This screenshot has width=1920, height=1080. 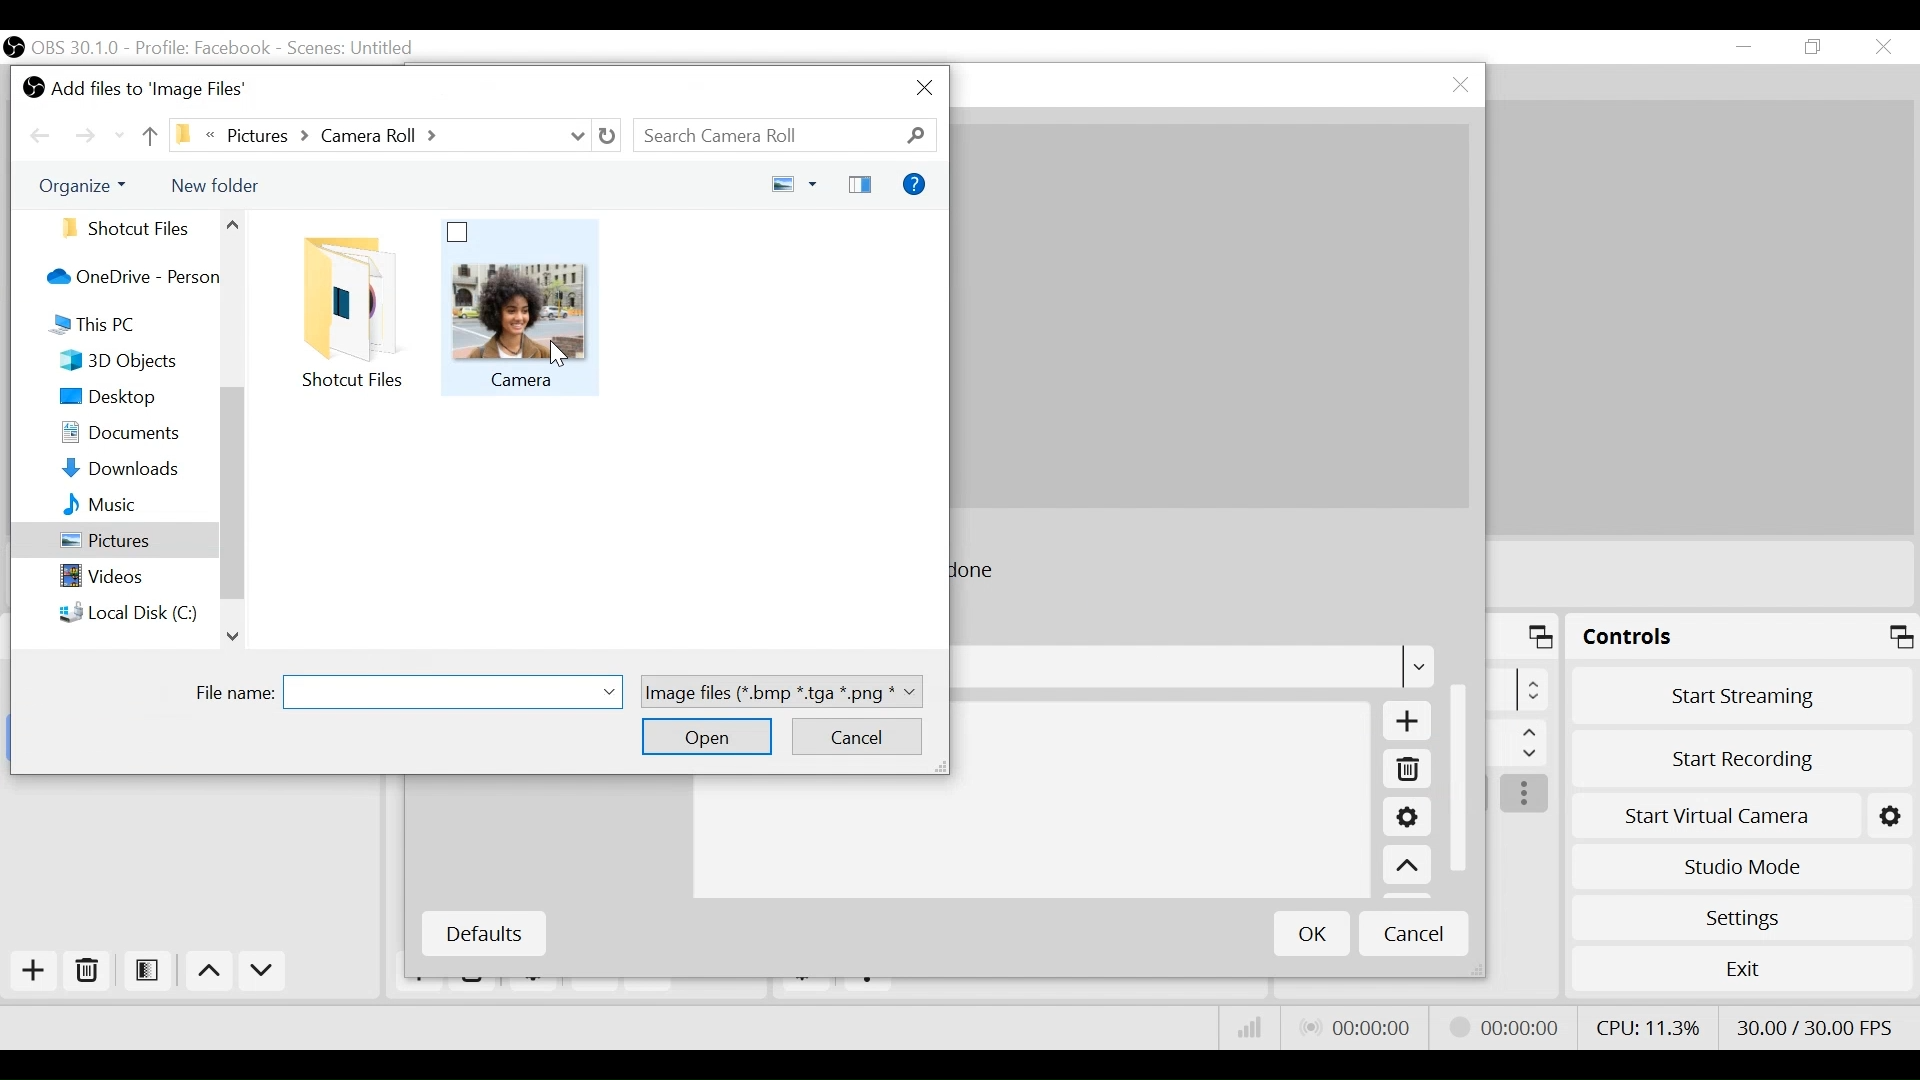 I want to click on Close, so click(x=1882, y=48).